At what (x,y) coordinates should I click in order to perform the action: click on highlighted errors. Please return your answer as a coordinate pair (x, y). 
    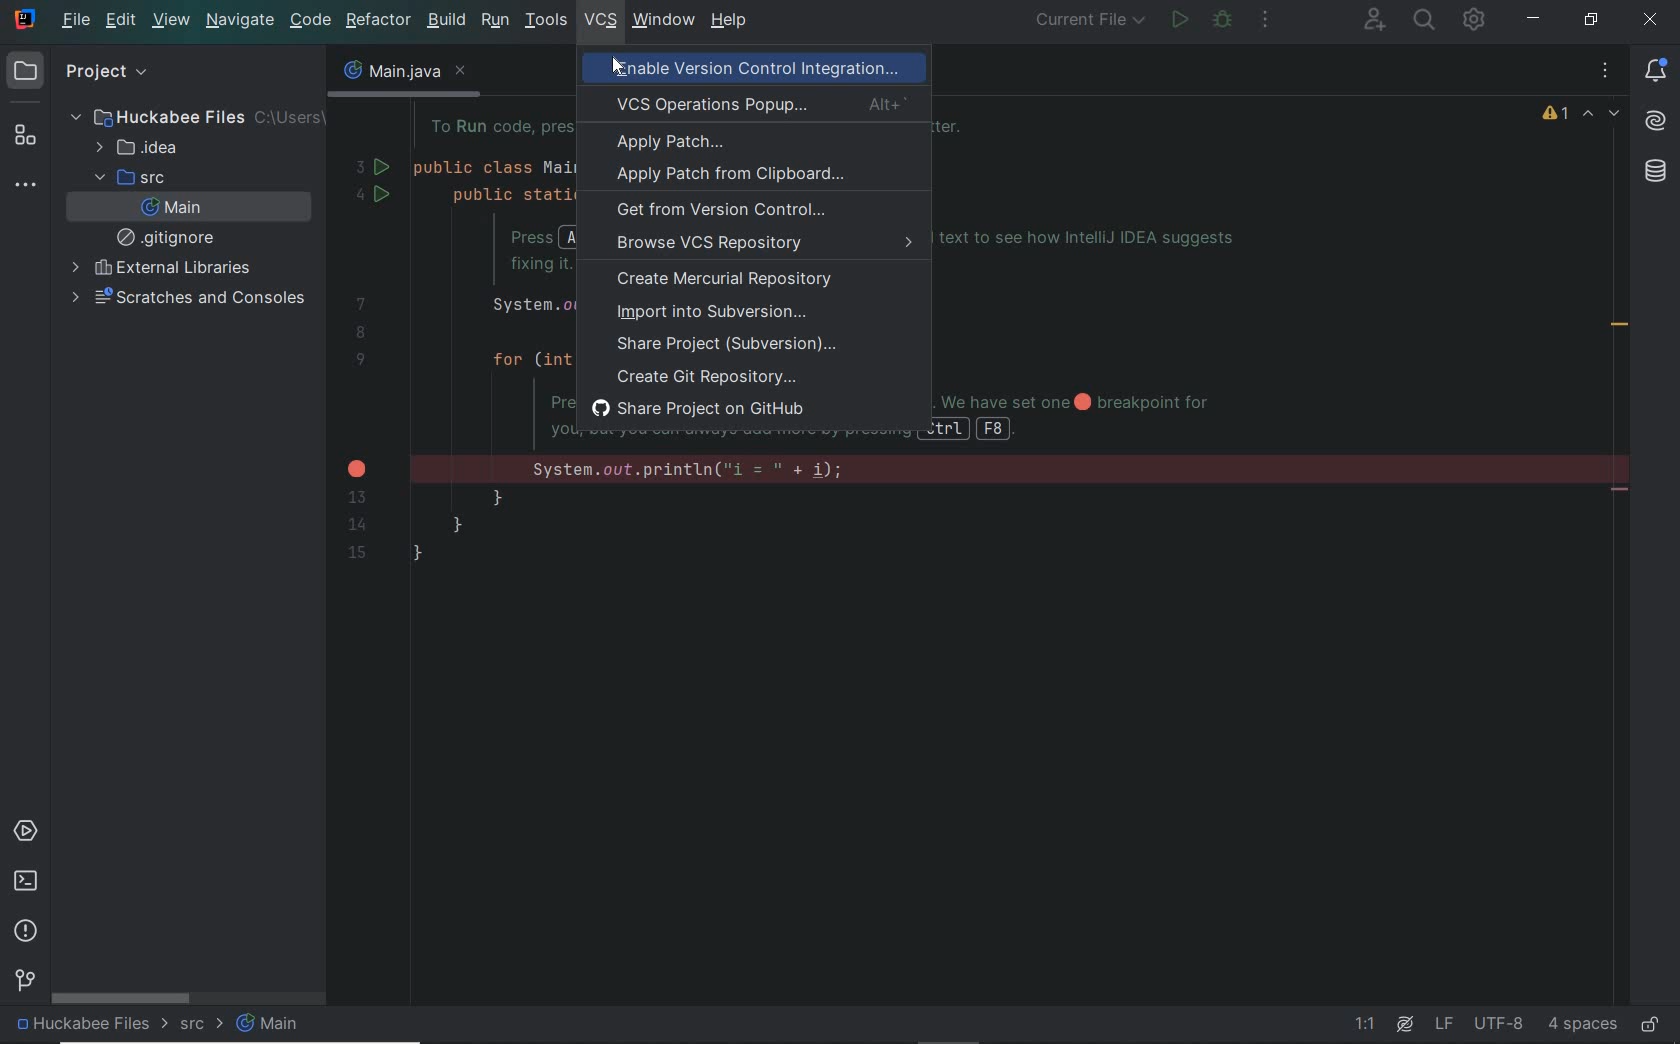
    Looking at the image, I should click on (1604, 115).